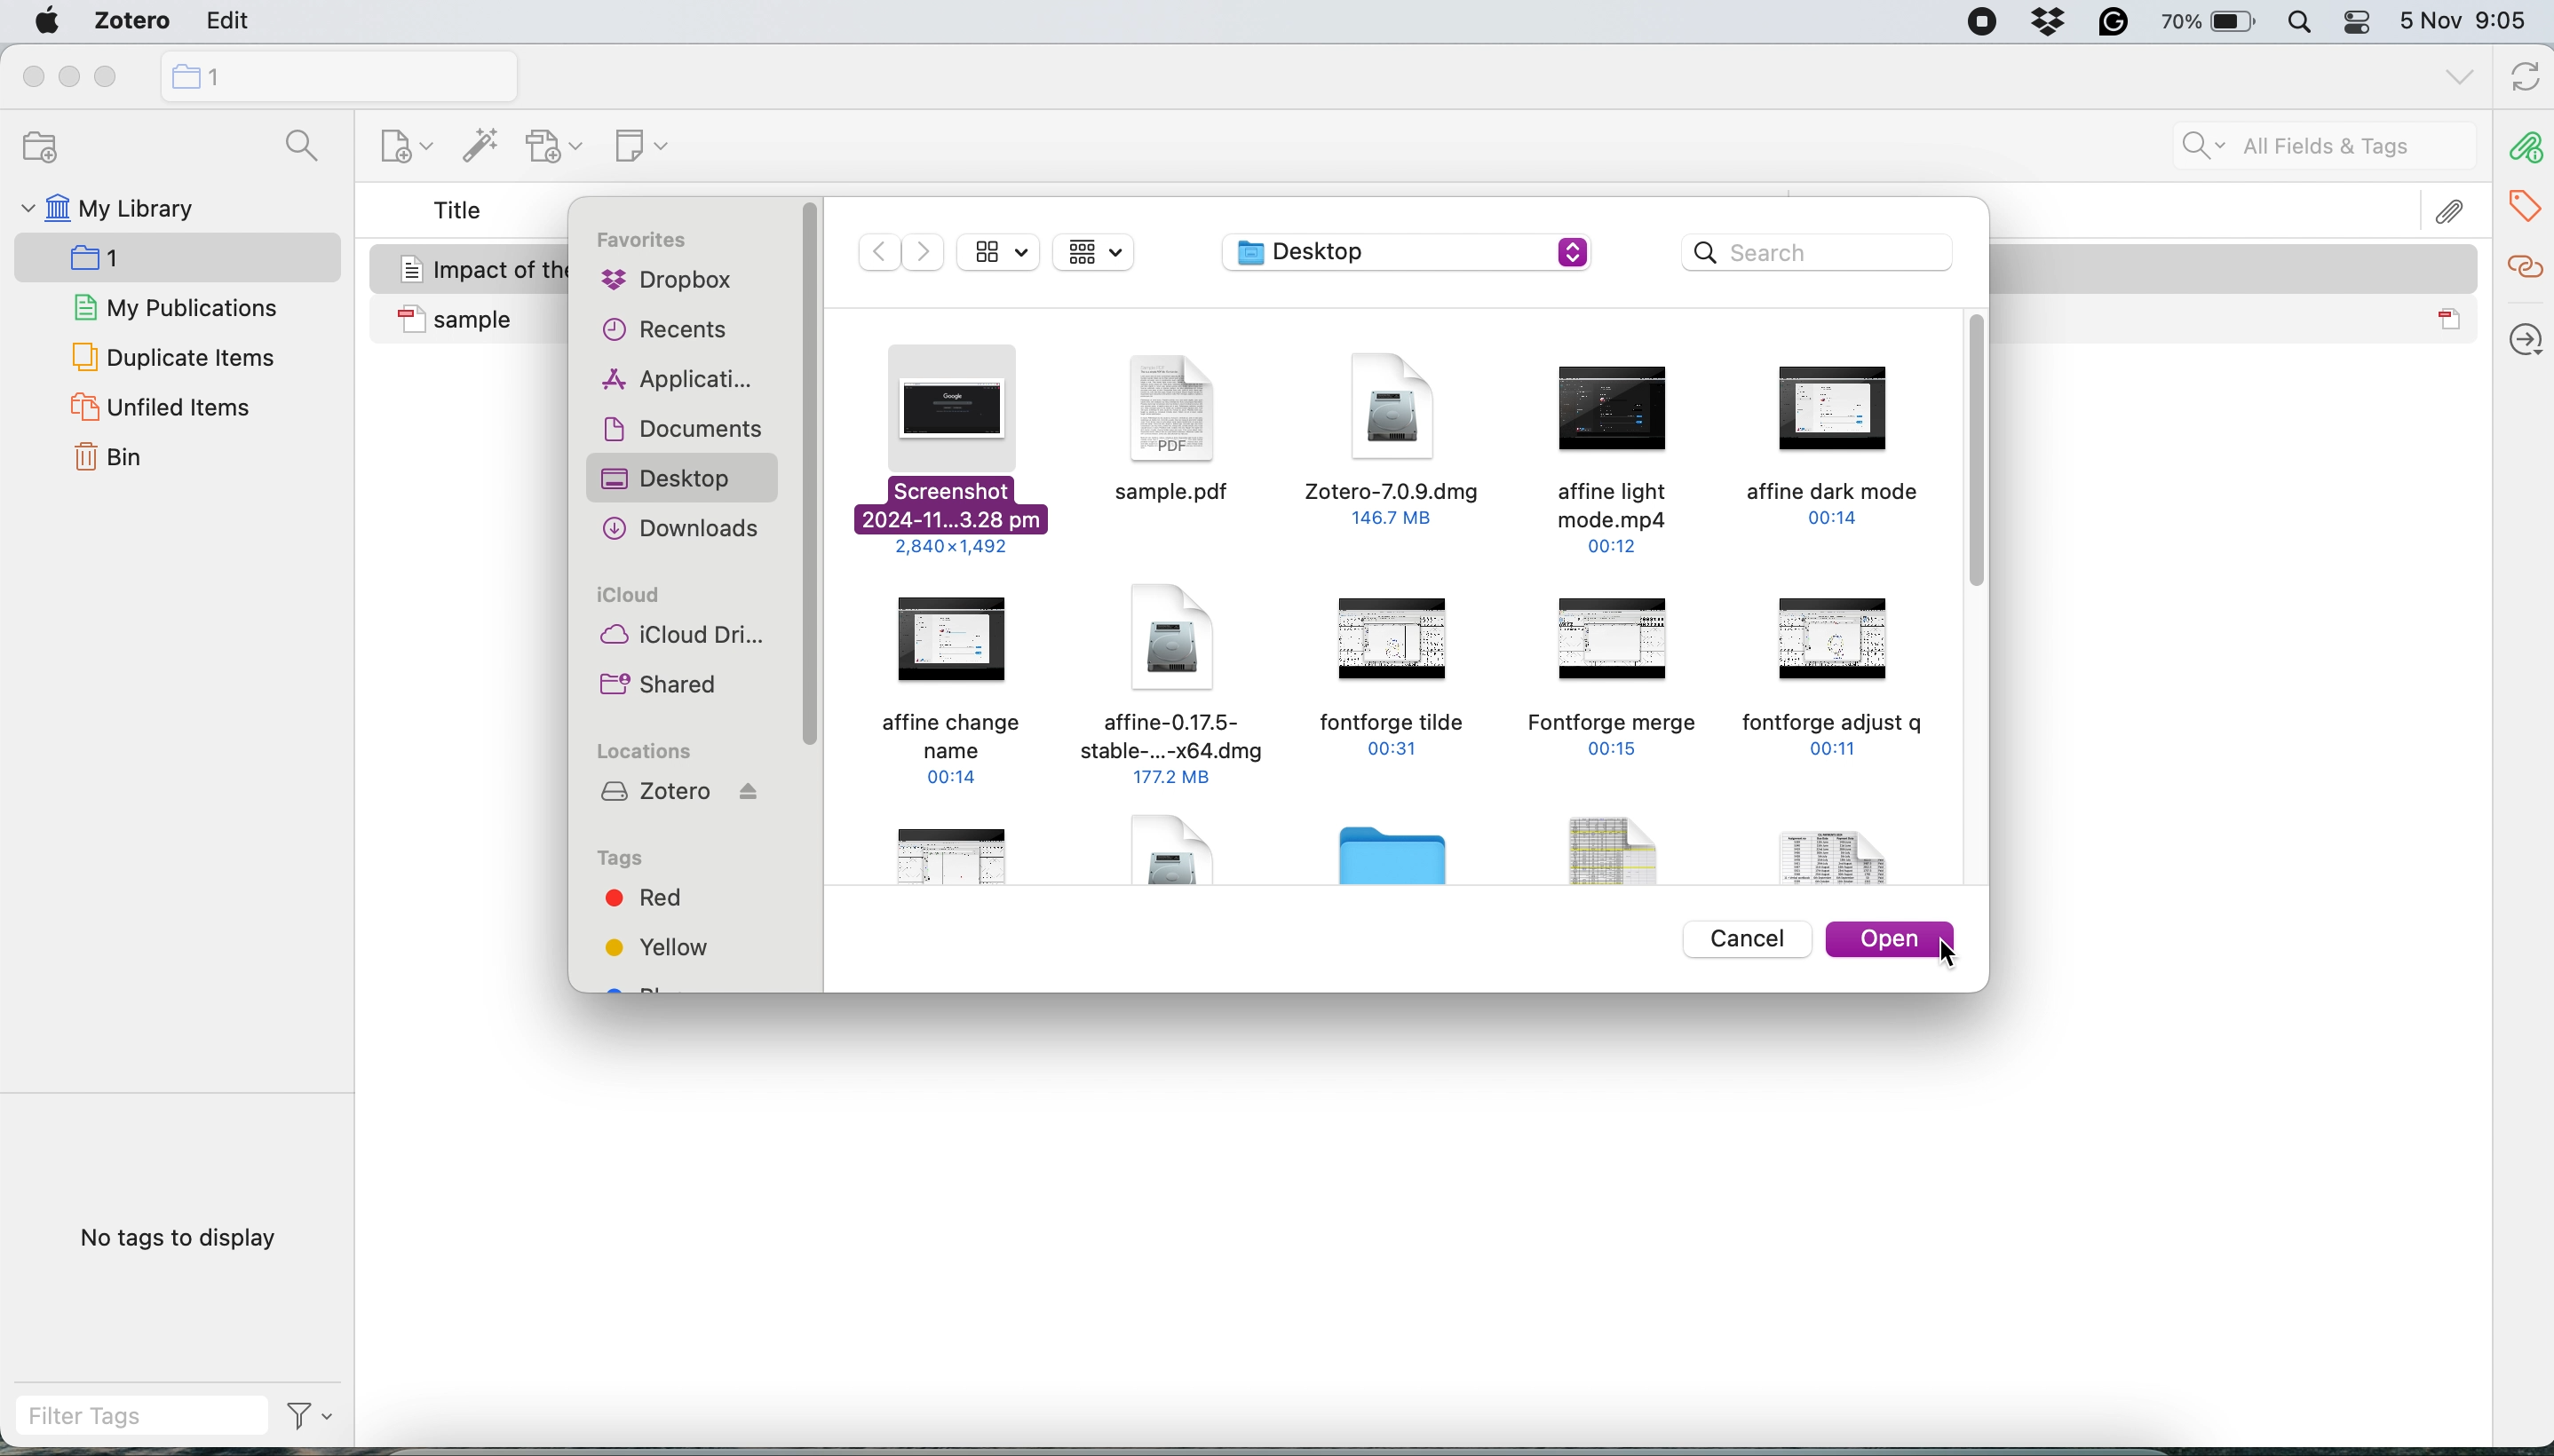  Describe the element at coordinates (125, 24) in the screenshot. I see `zotero` at that location.